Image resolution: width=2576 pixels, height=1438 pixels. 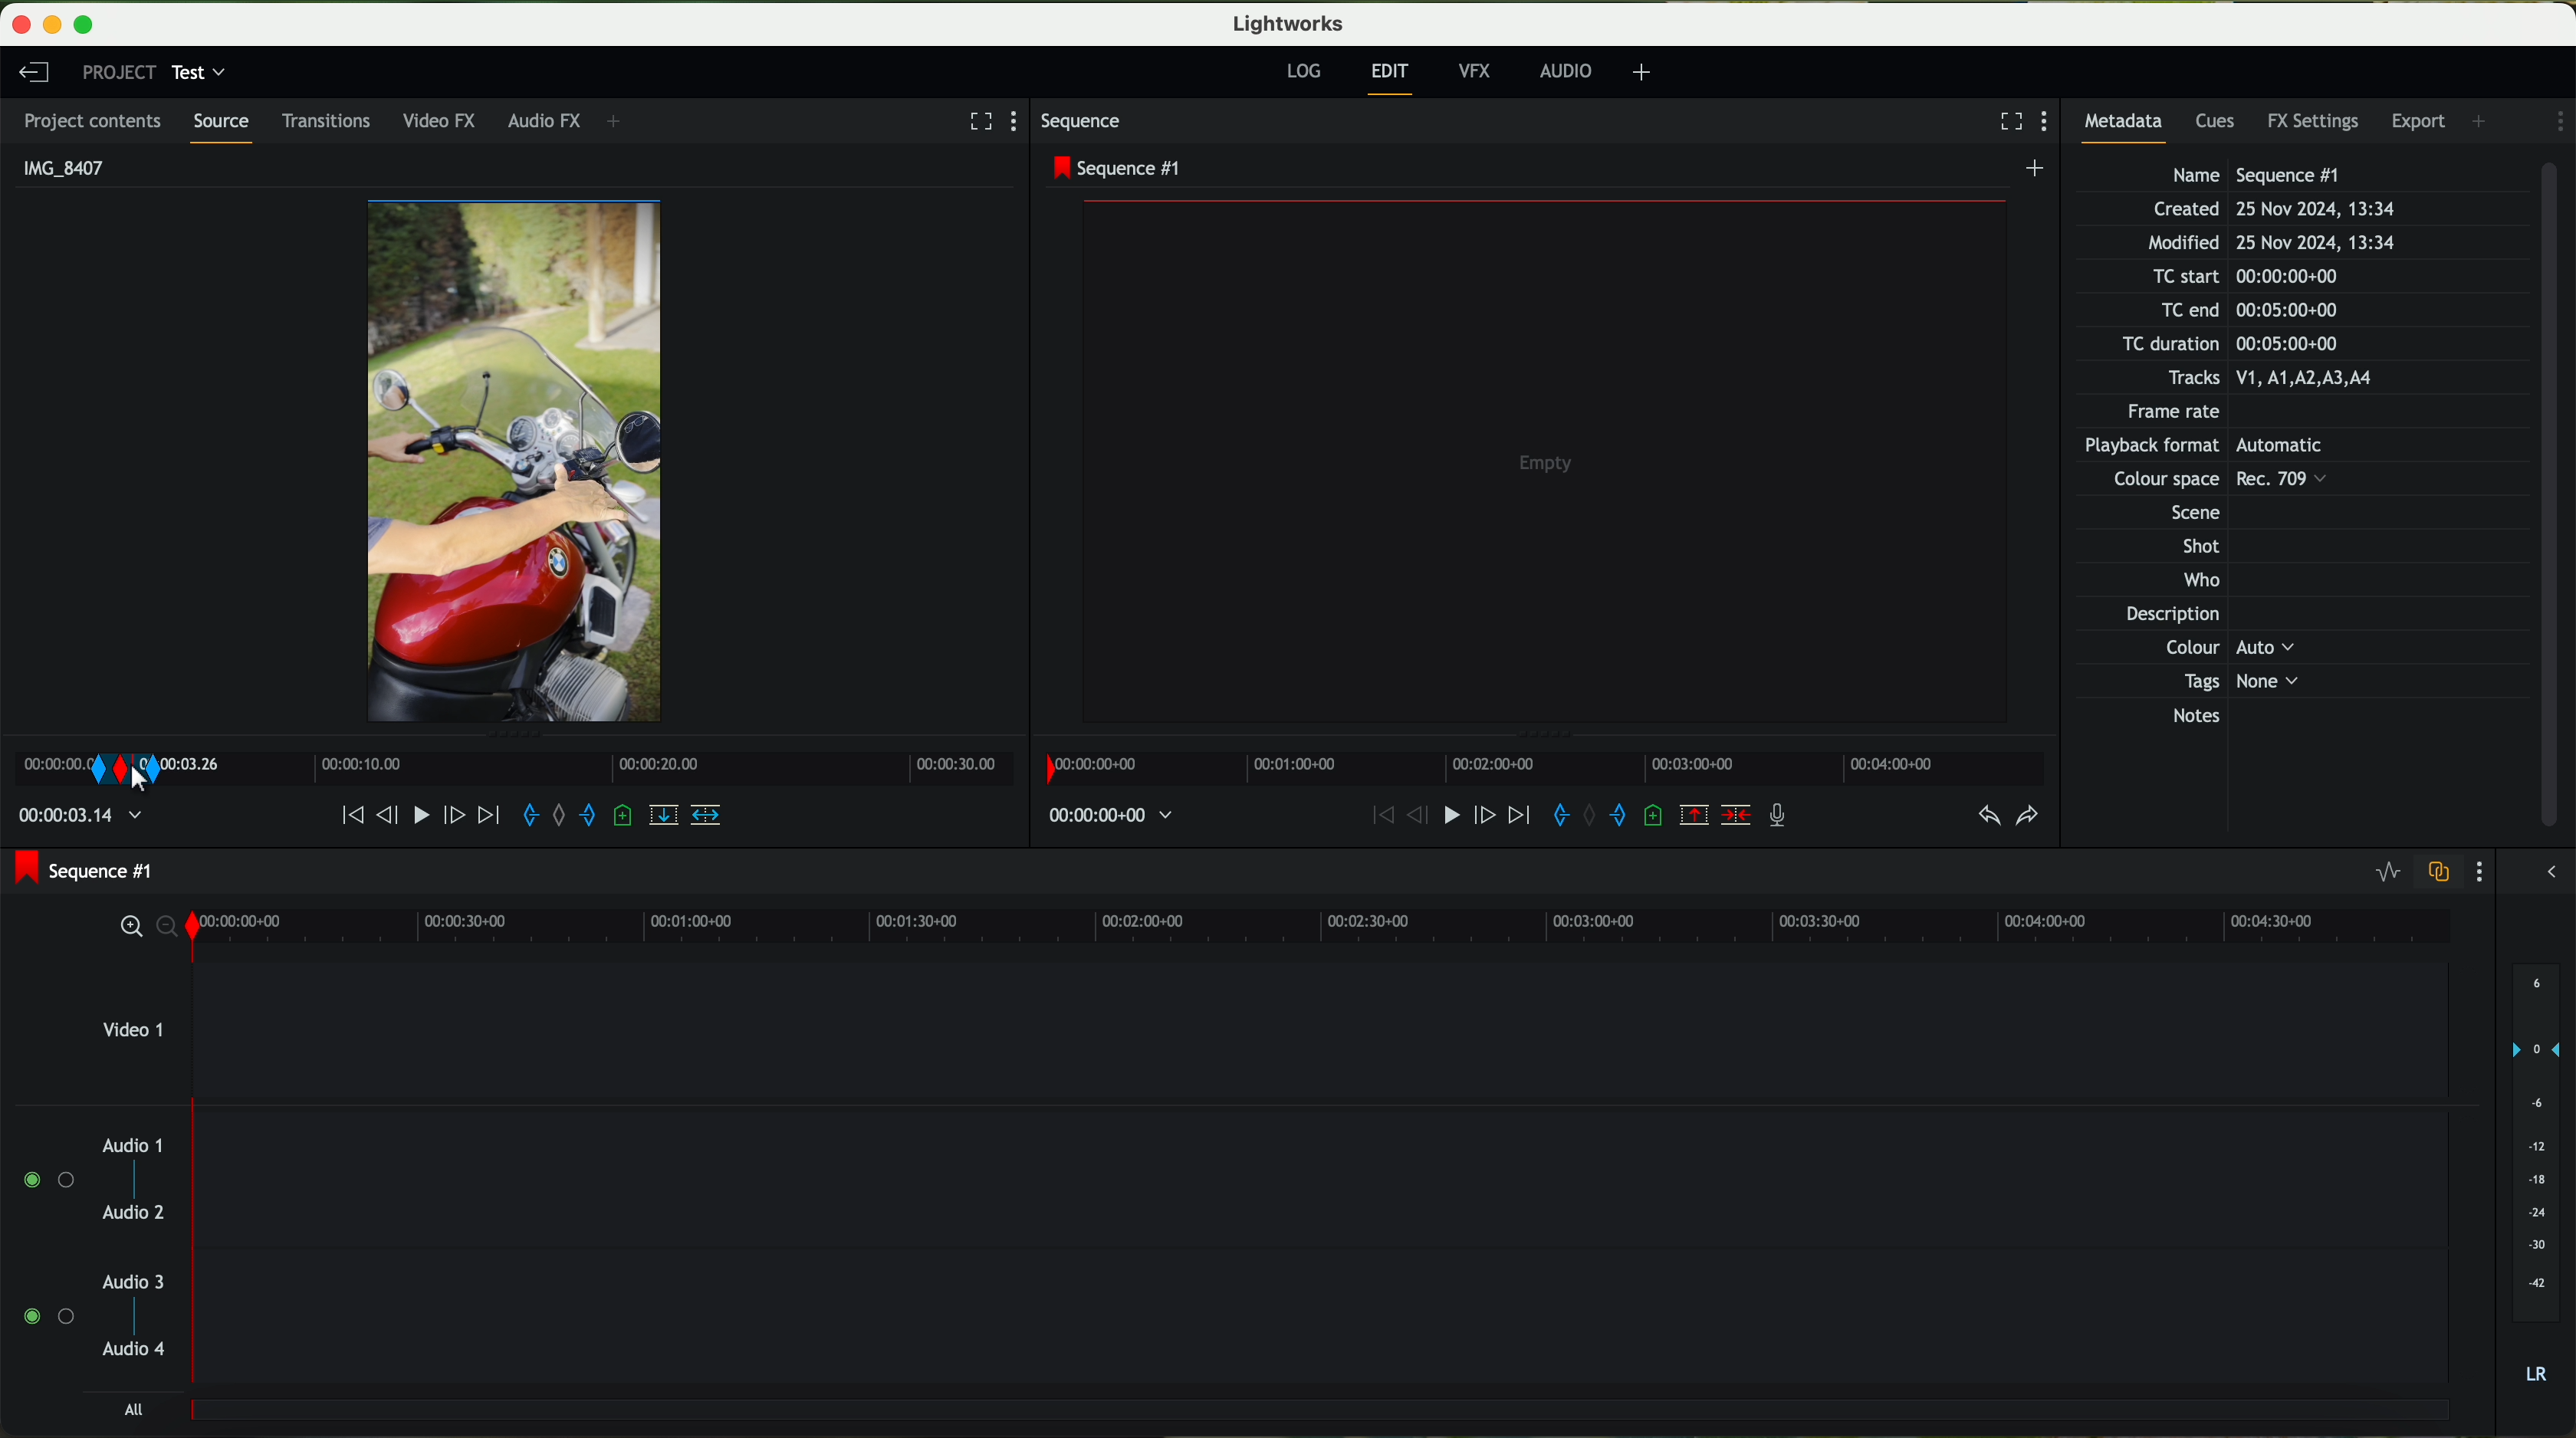 I want to click on create a new sequence, so click(x=2036, y=171).